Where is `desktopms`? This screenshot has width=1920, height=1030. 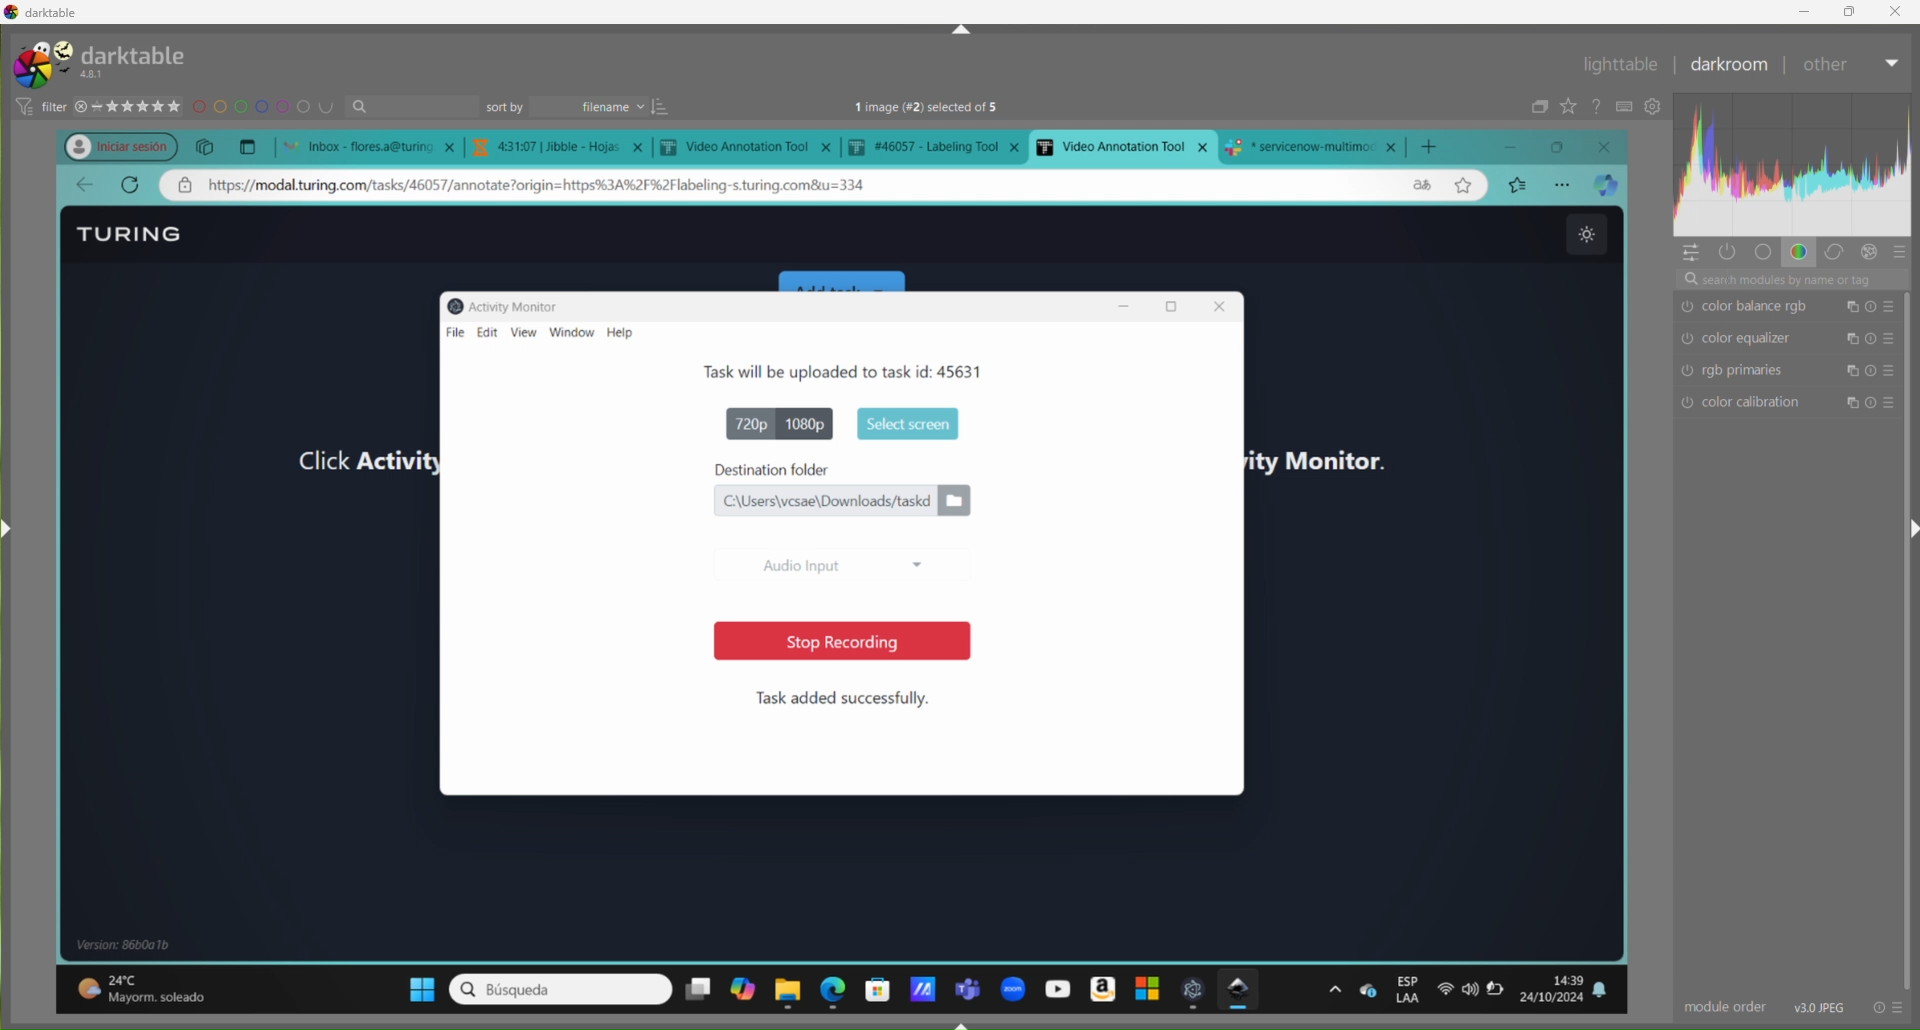
desktopms is located at coordinates (697, 989).